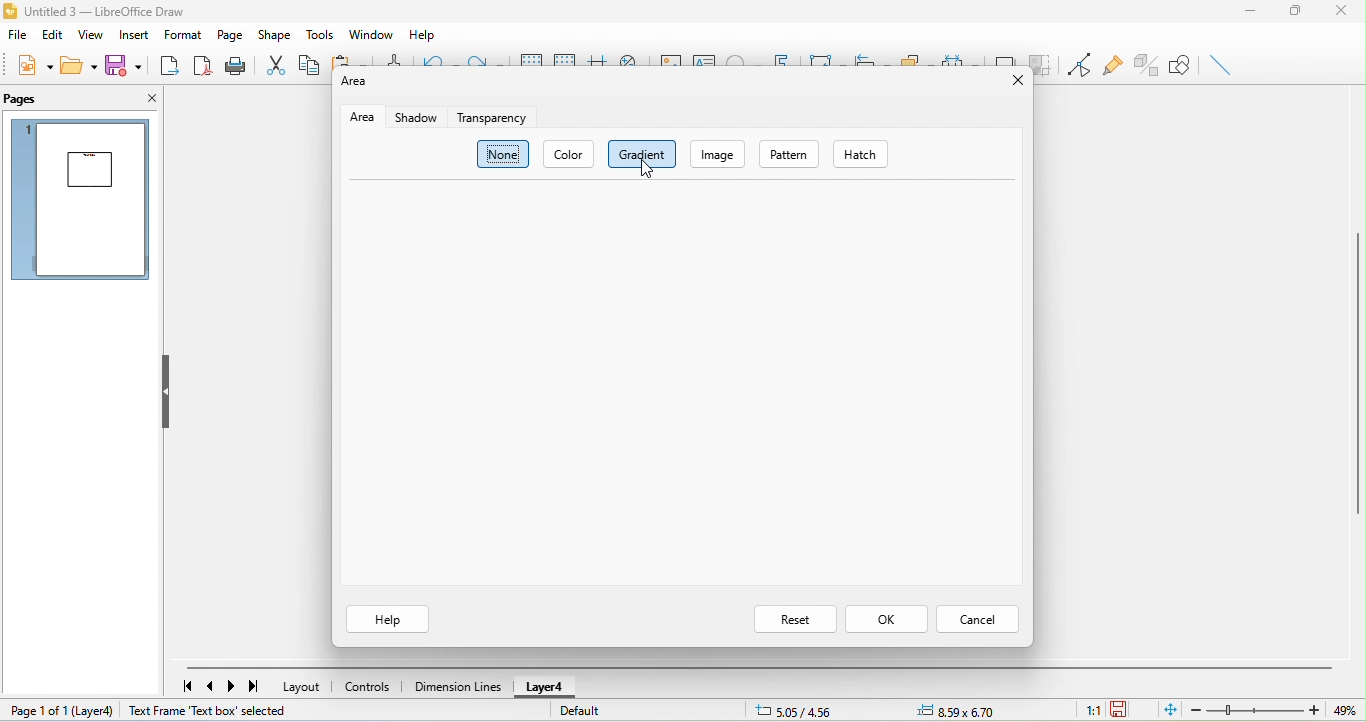 This screenshot has height=722, width=1366. What do you see at coordinates (631, 58) in the screenshot?
I see `zoom and pan` at bounding box center [631, 58].